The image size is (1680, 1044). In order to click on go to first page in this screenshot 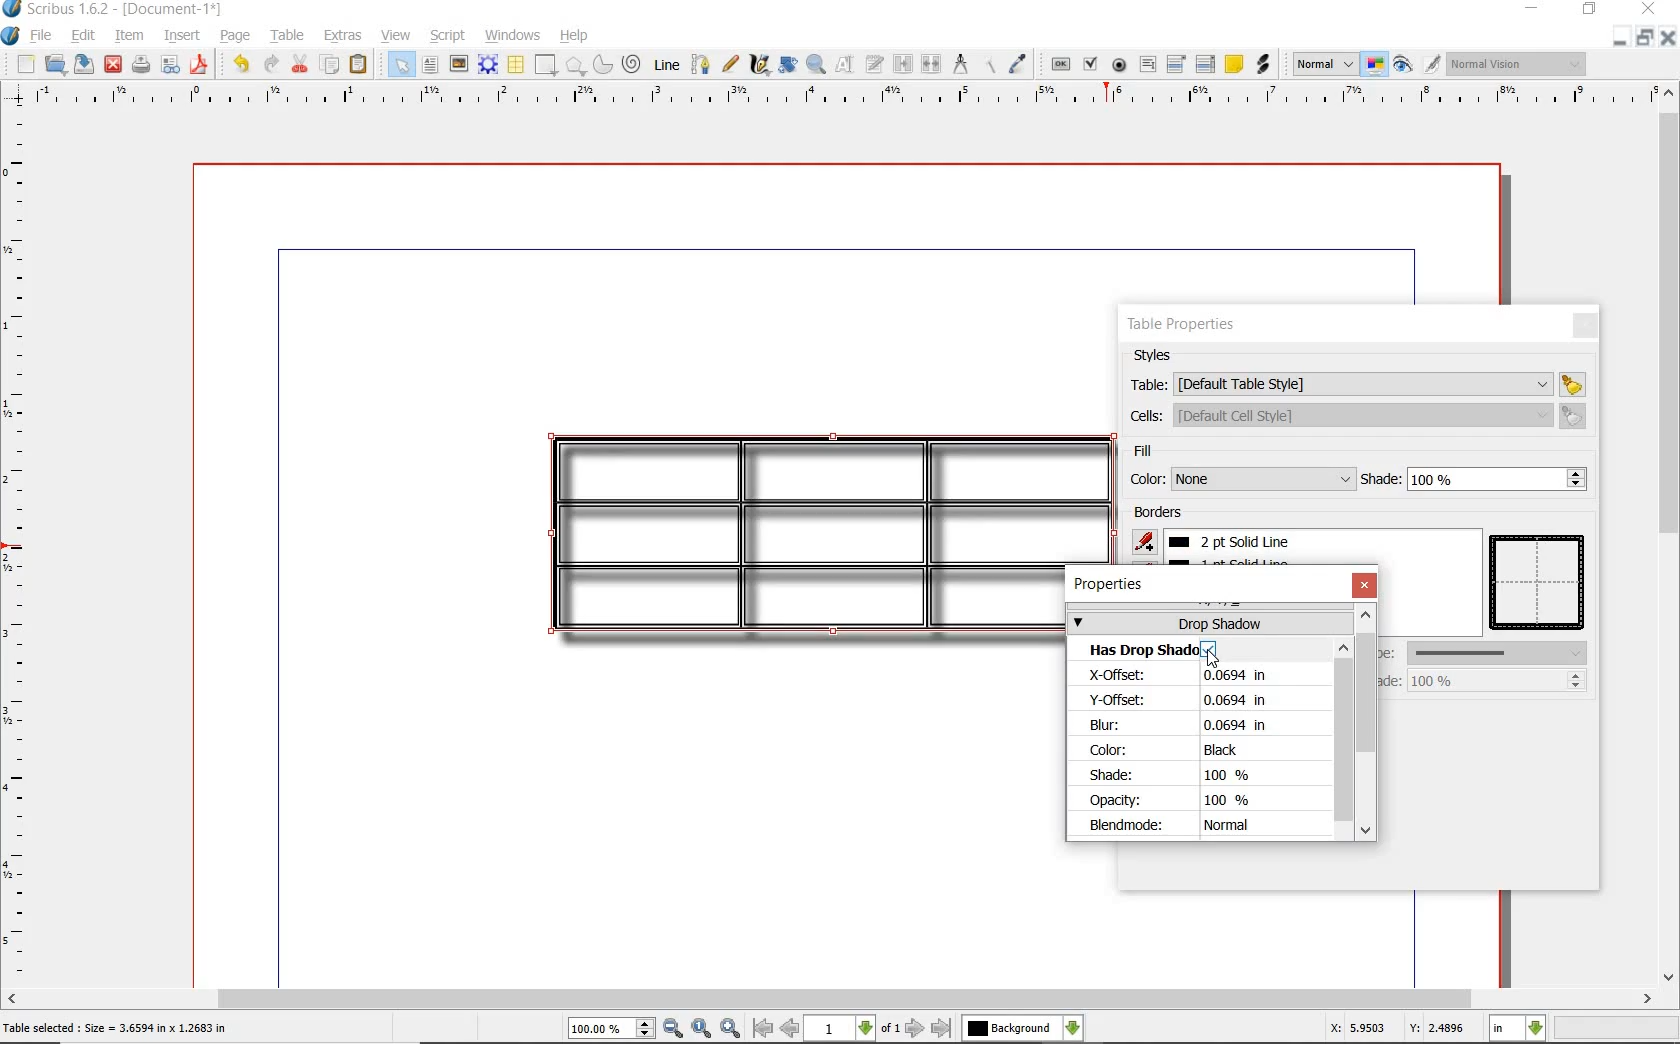, I will do `click(763, 1029)`.